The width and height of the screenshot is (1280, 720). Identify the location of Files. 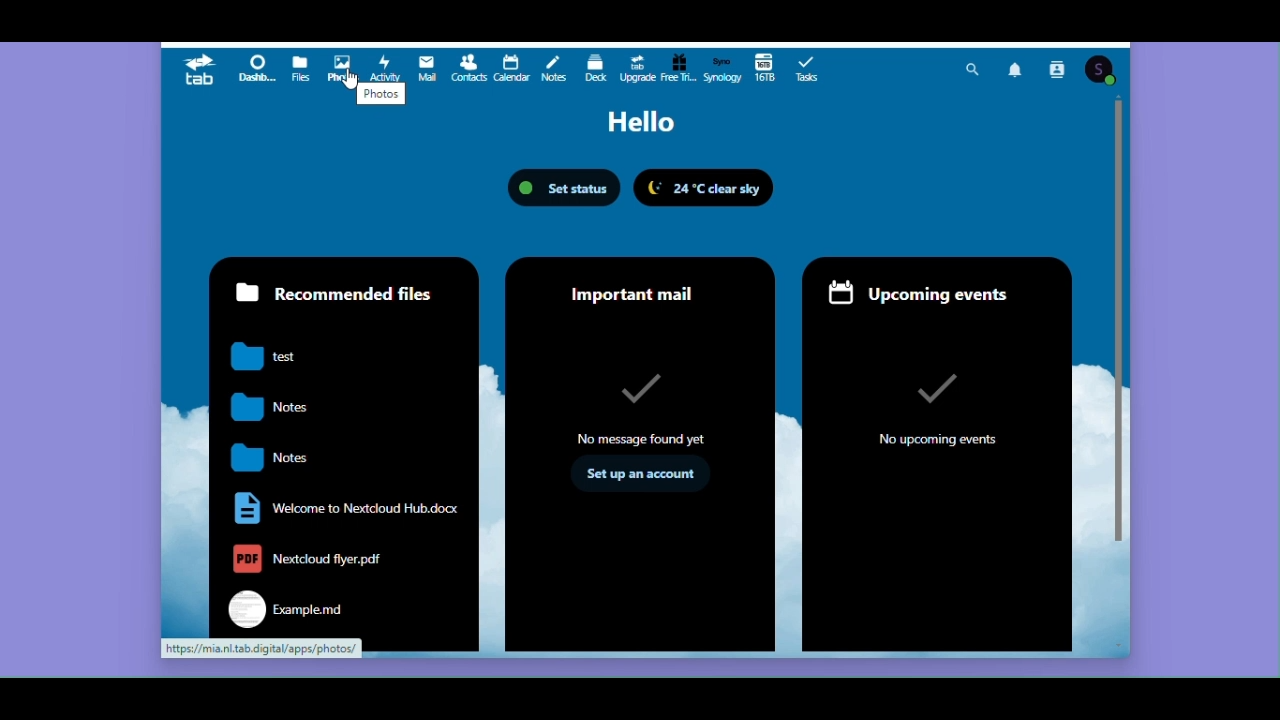
(301, 67).